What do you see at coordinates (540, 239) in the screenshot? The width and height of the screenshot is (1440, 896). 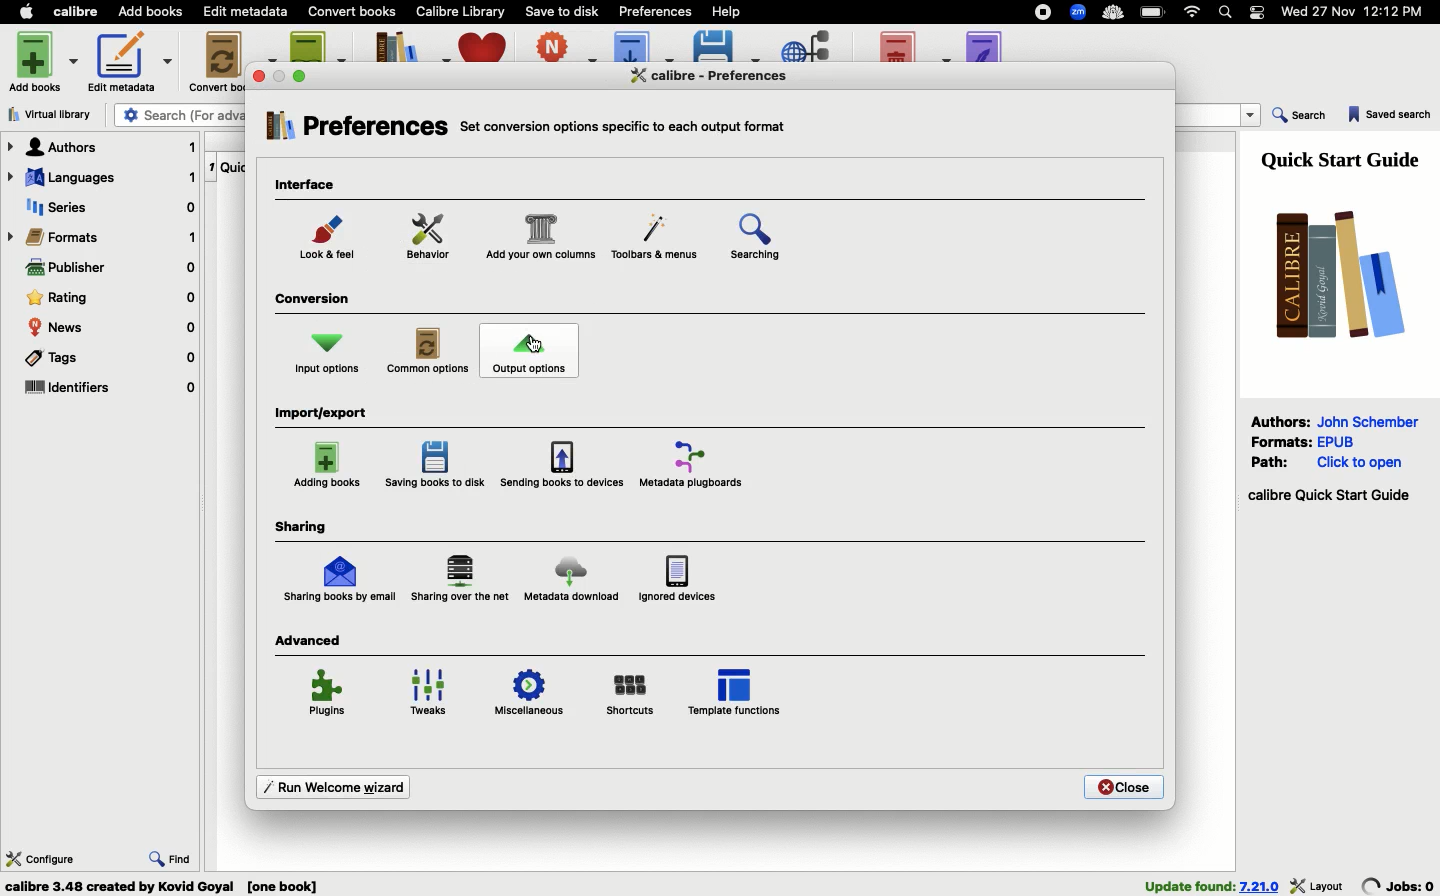 I see `Customize columns` at bounding box center [540, 239].